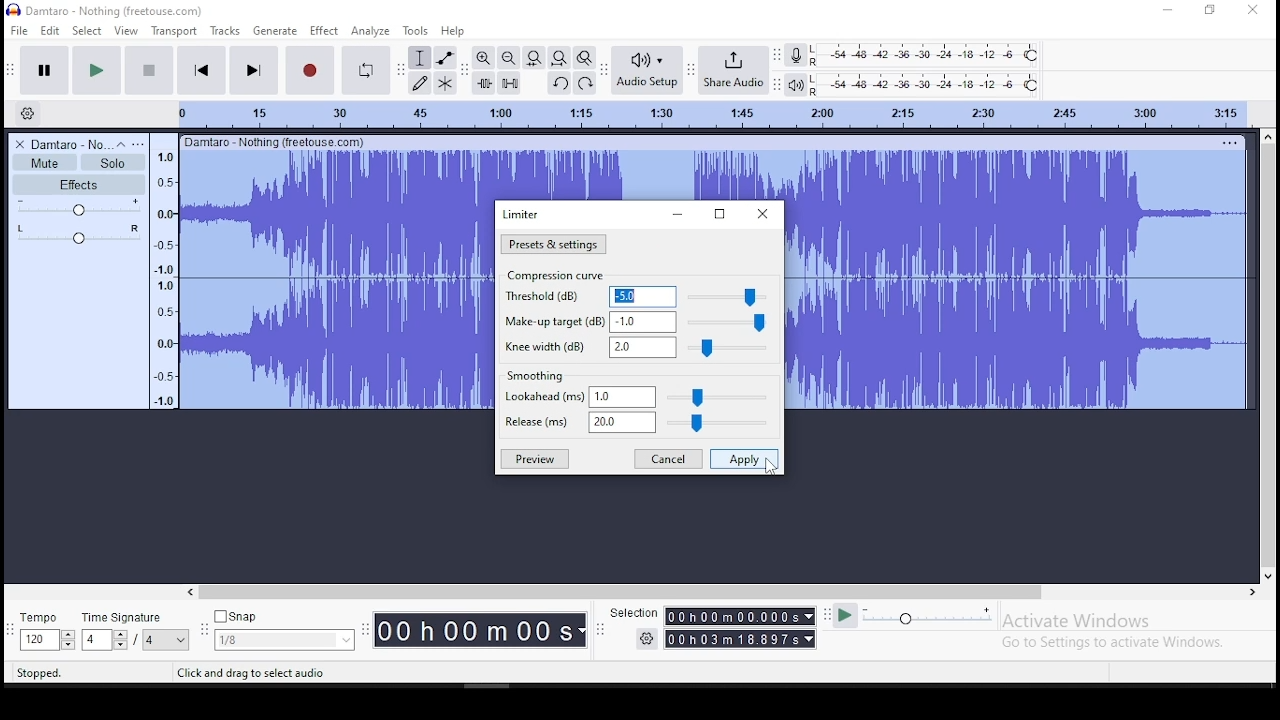 This screenshot has height=720, width=1280. Describe the element at coordinates (740, 616) in the screenshot. I see `00 h 00 m 00.000 s` at that location.